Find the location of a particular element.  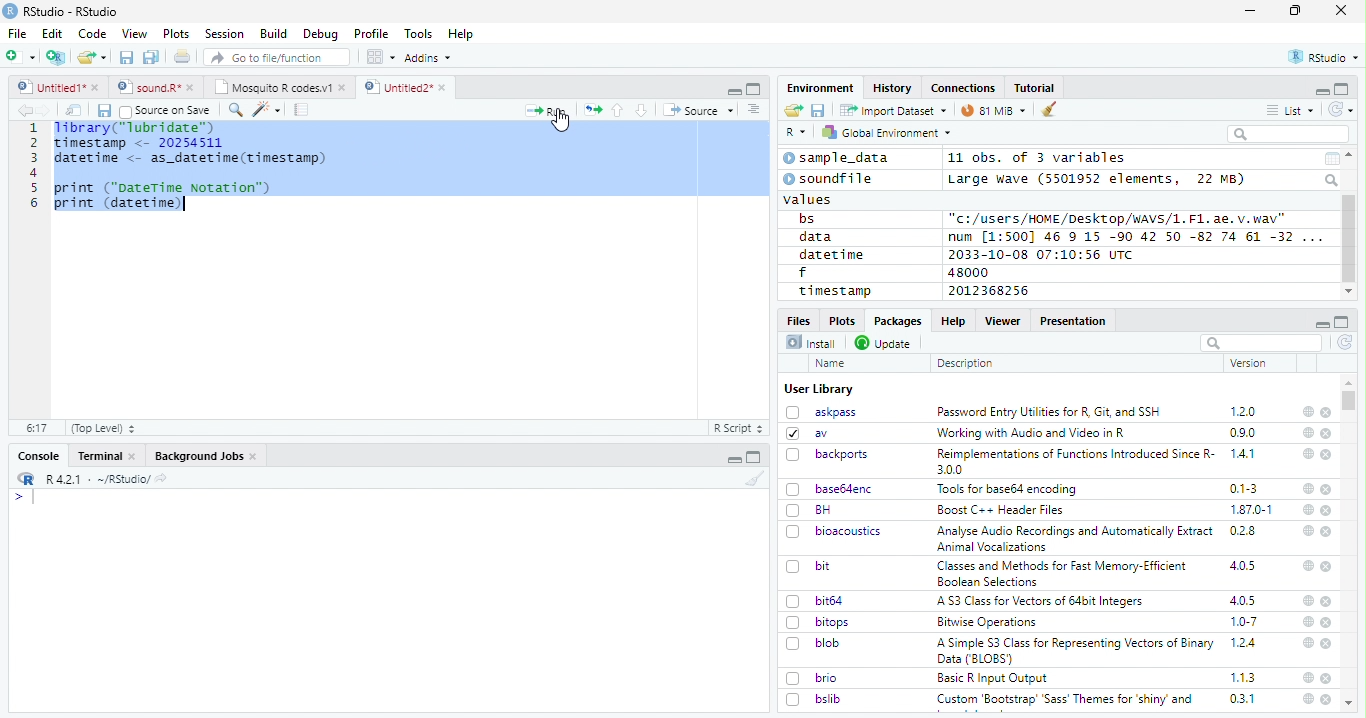

Tutorial is located at coordinates (1036, 88).